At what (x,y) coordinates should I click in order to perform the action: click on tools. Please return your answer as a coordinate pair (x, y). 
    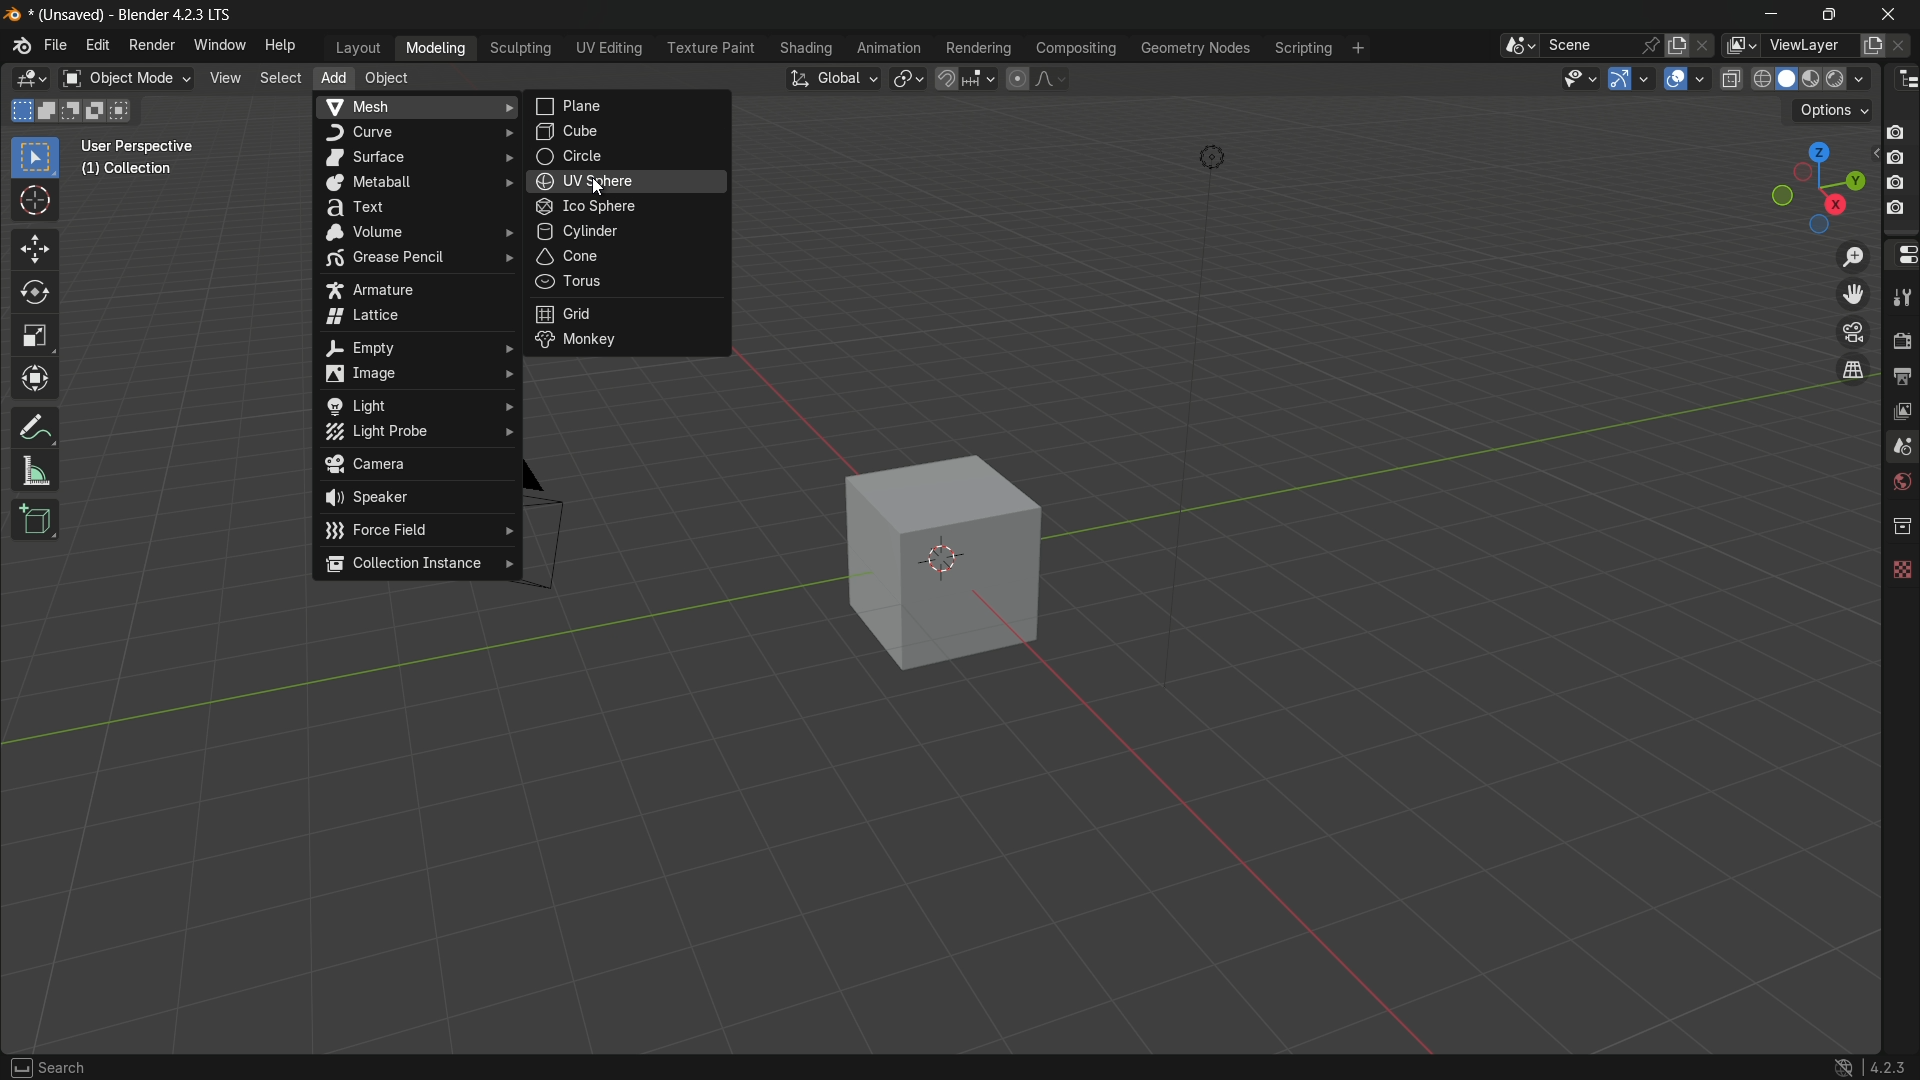
    Looking at the image, I should click on (1901, 294).